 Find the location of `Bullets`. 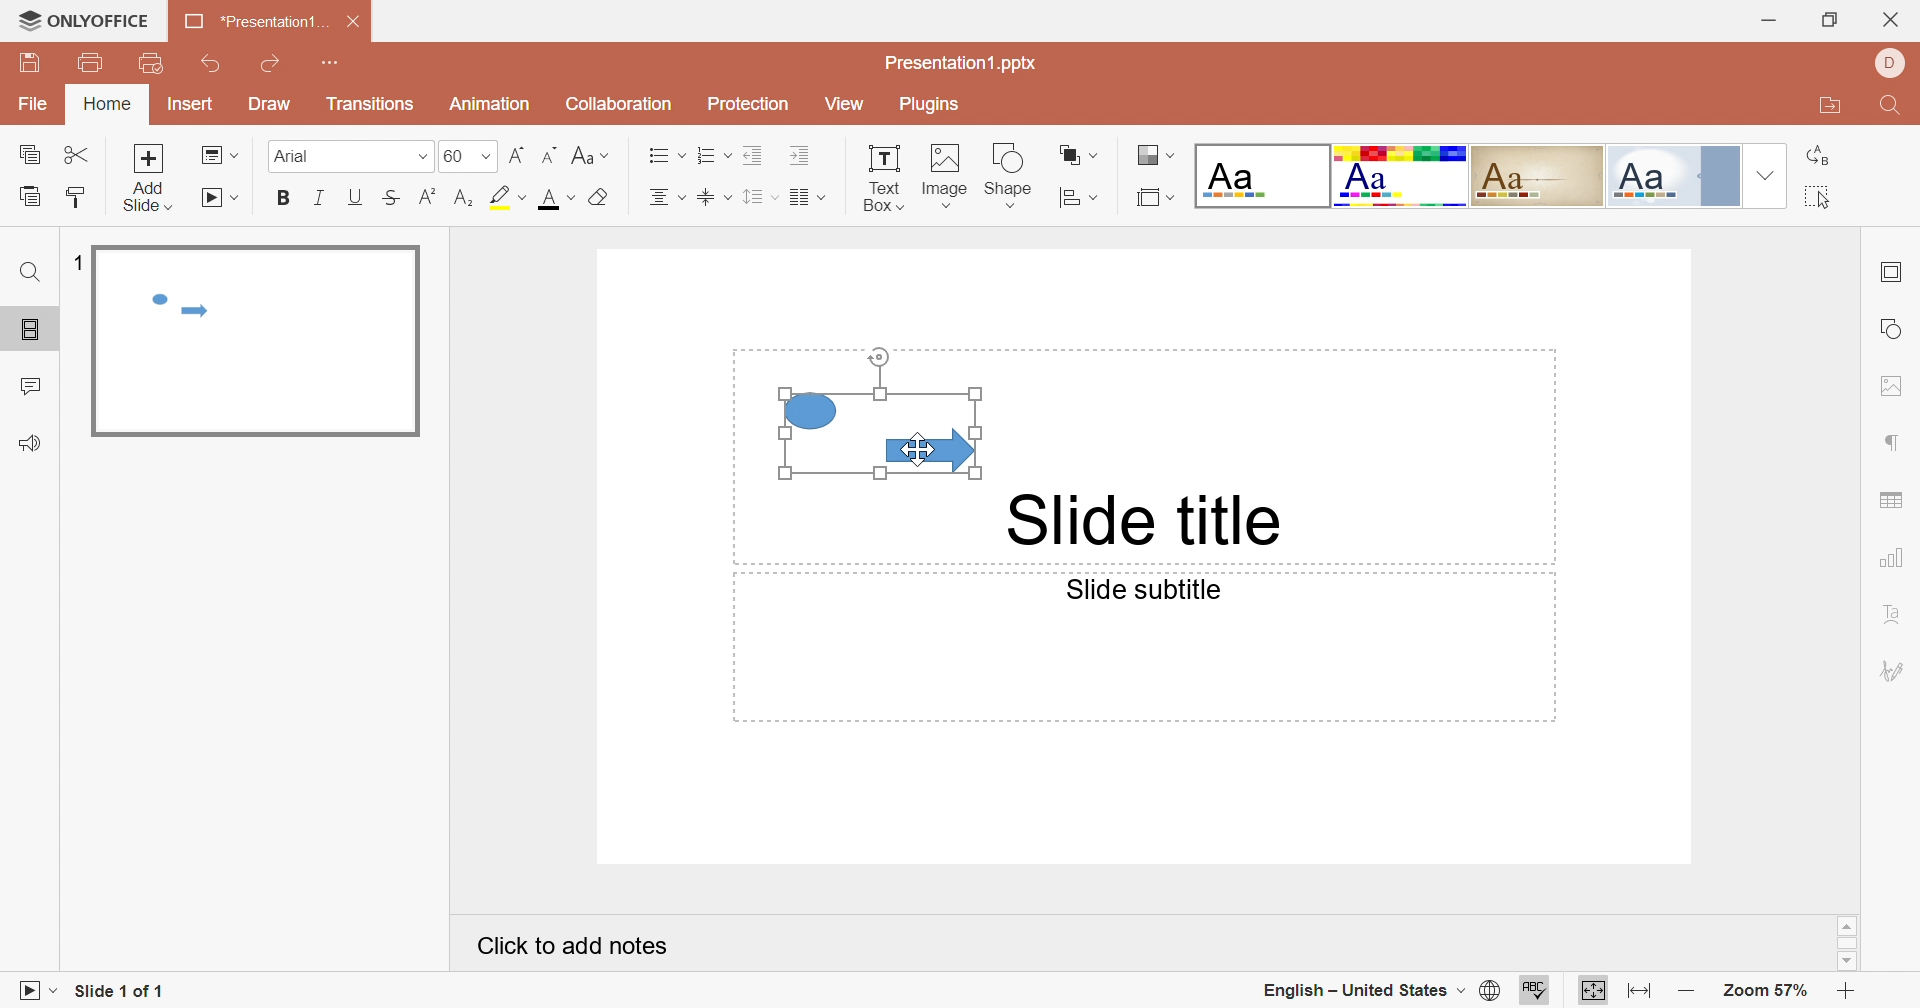

Bullets is located at coordinates (665, 157).